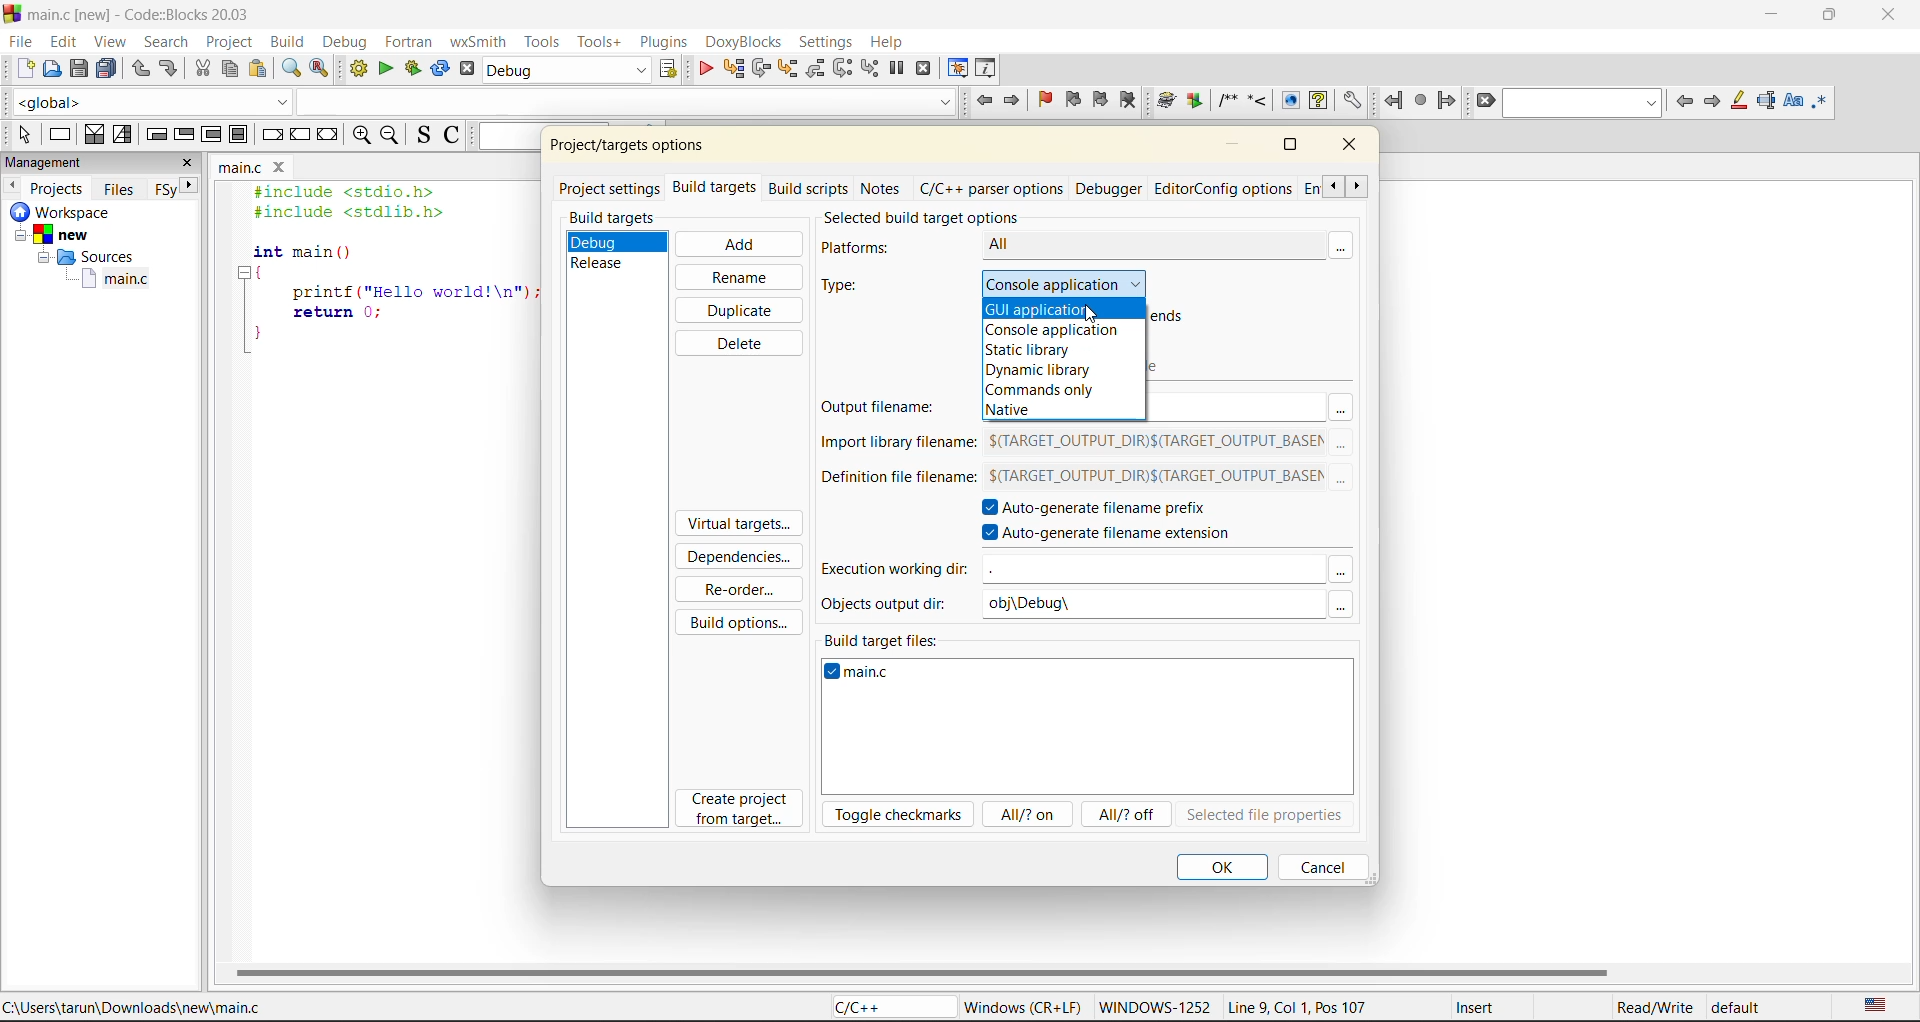  Describe the element at coordinates (738, 277) in the screenshot. I see `rename` at that location.